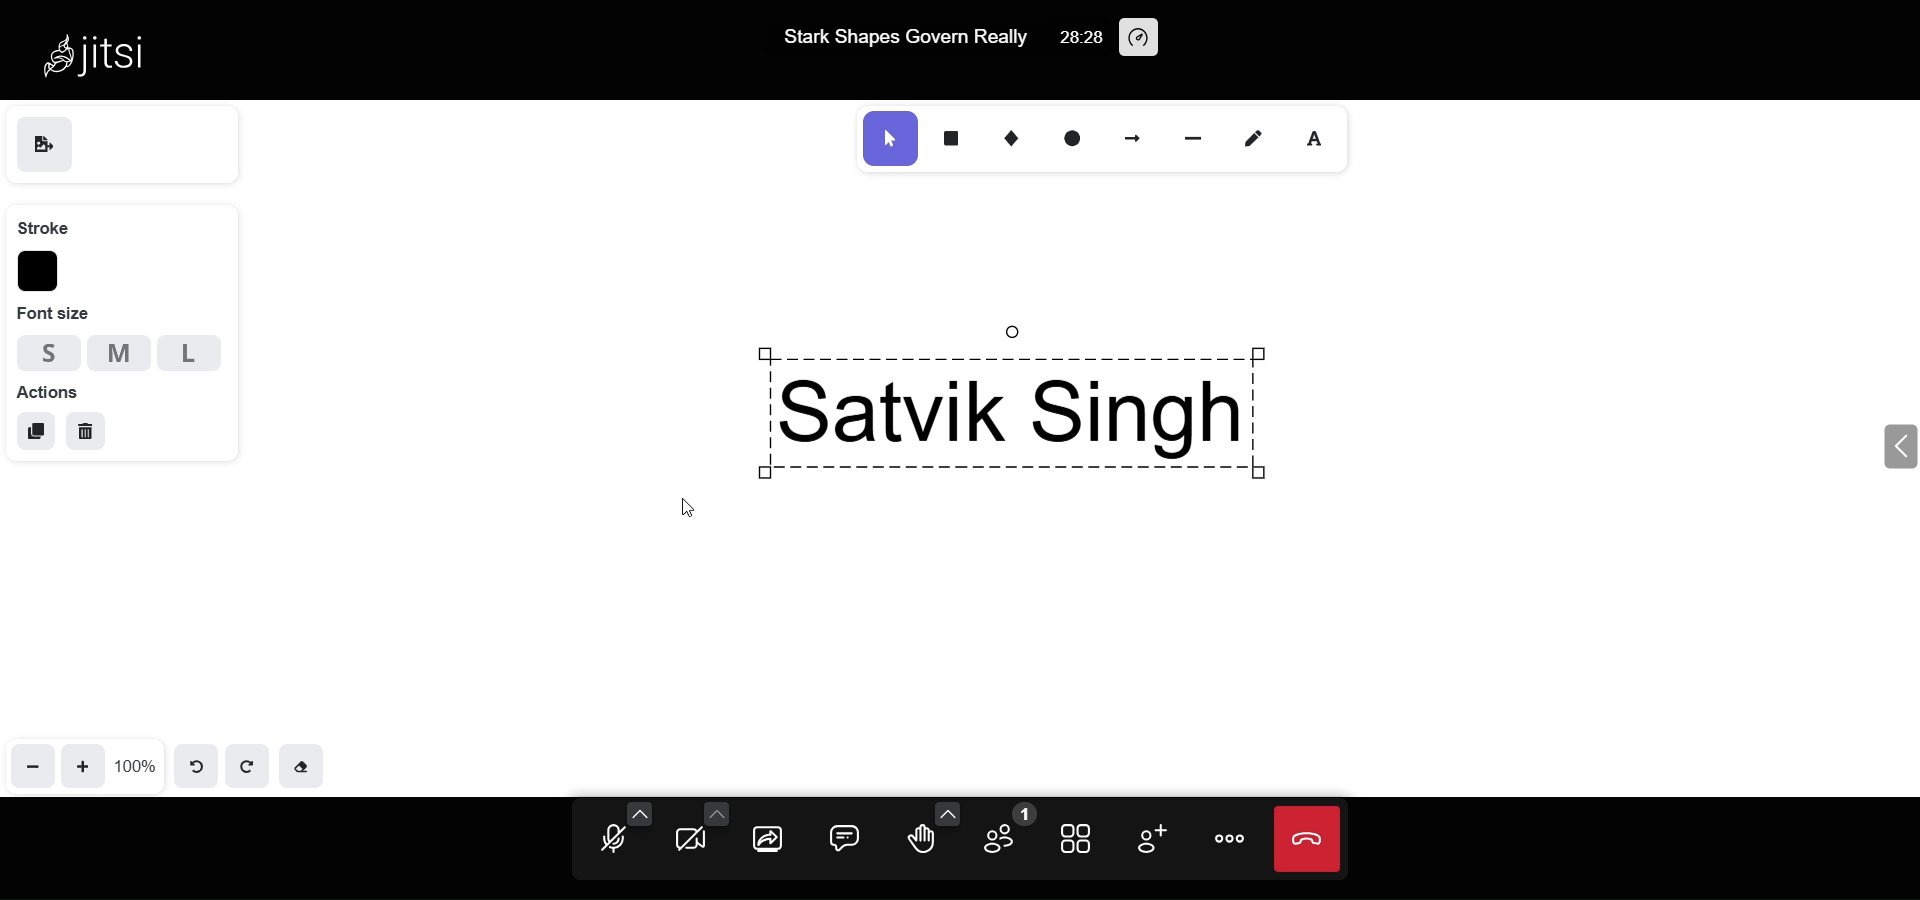 This screenshot has width=1920, height=900. I want to click on small, so click(44, 352).